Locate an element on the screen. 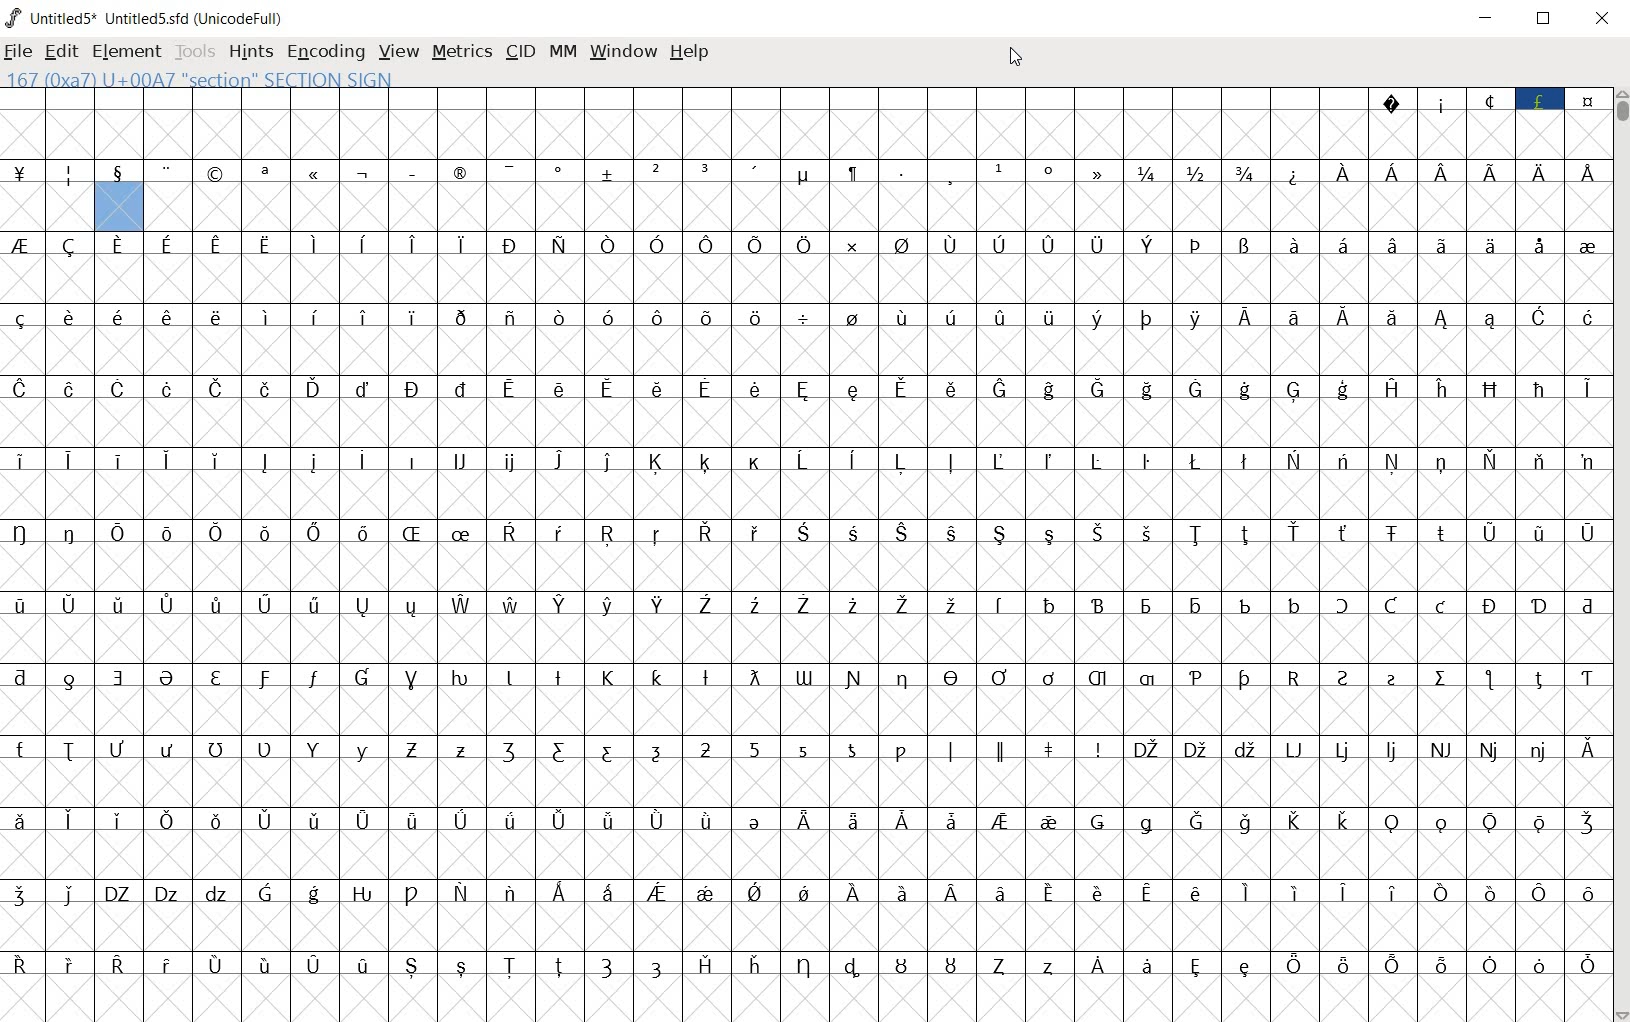  METRICS is located at coordinates (464, 53).